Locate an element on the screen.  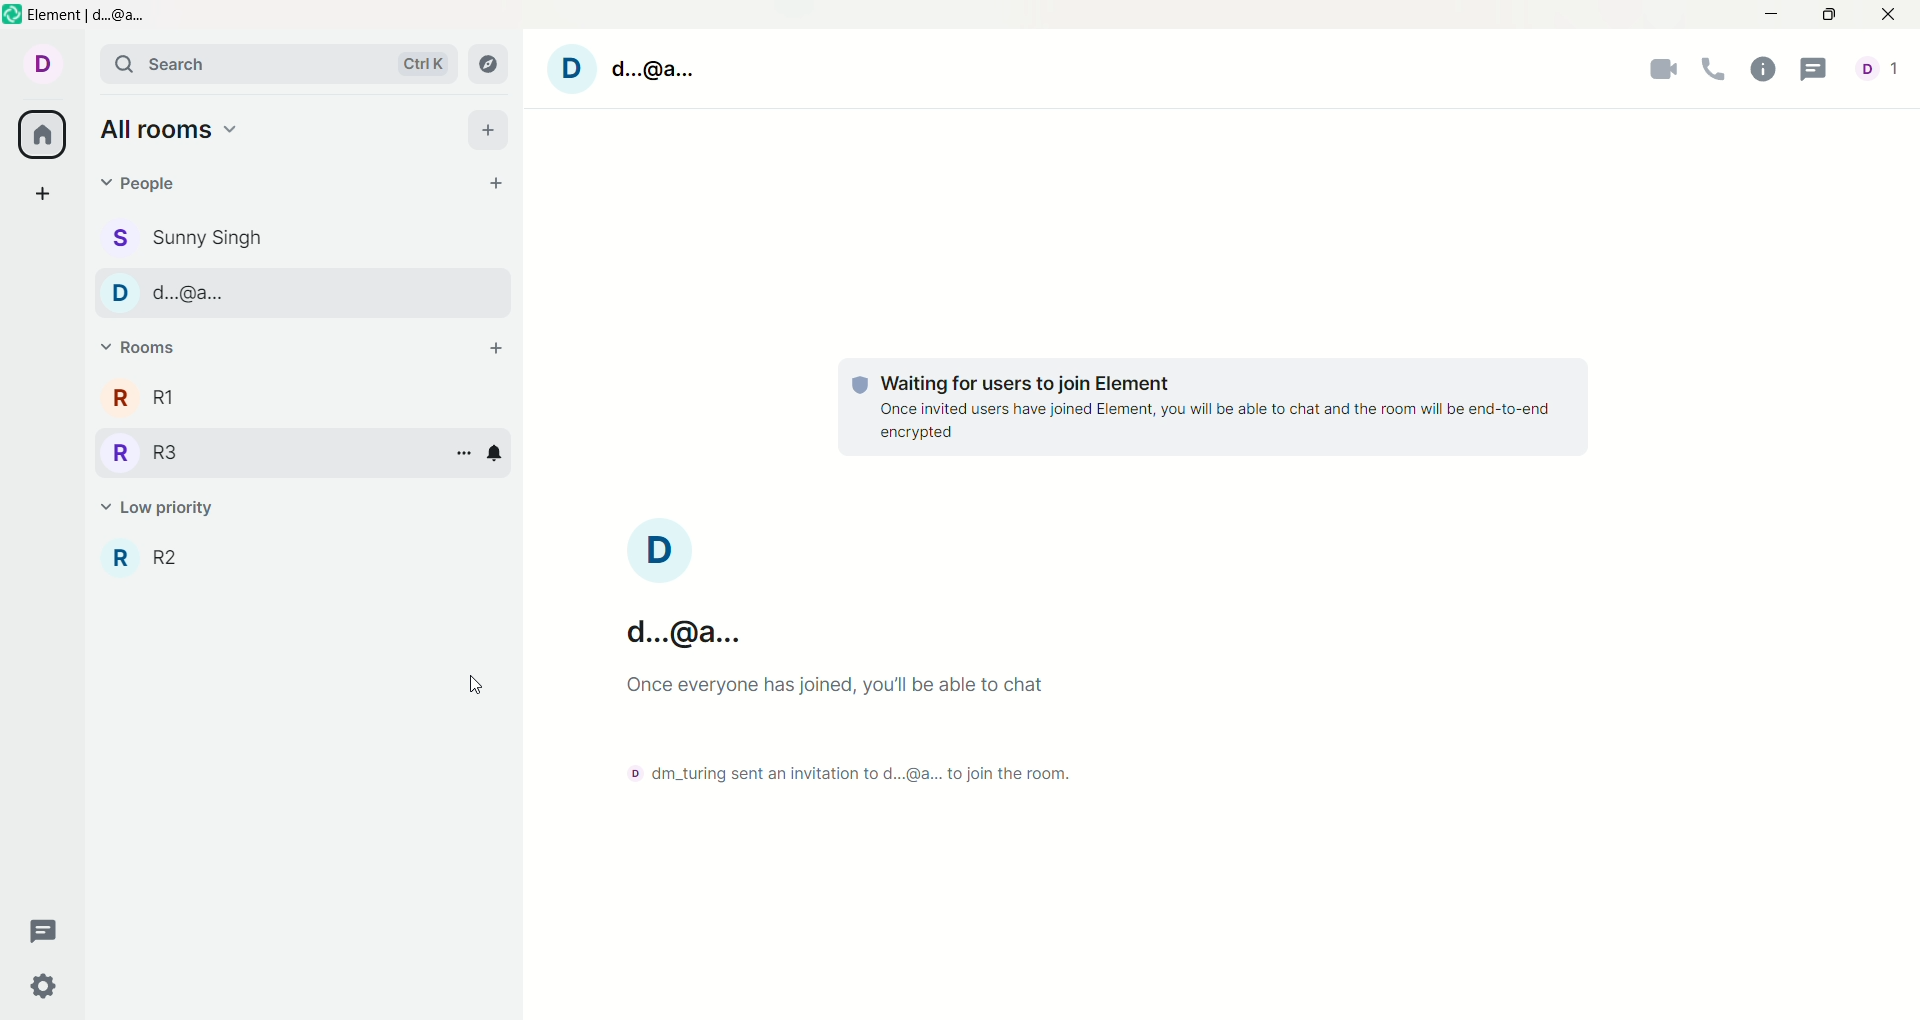
start chat is located at coordinates (499, 186).